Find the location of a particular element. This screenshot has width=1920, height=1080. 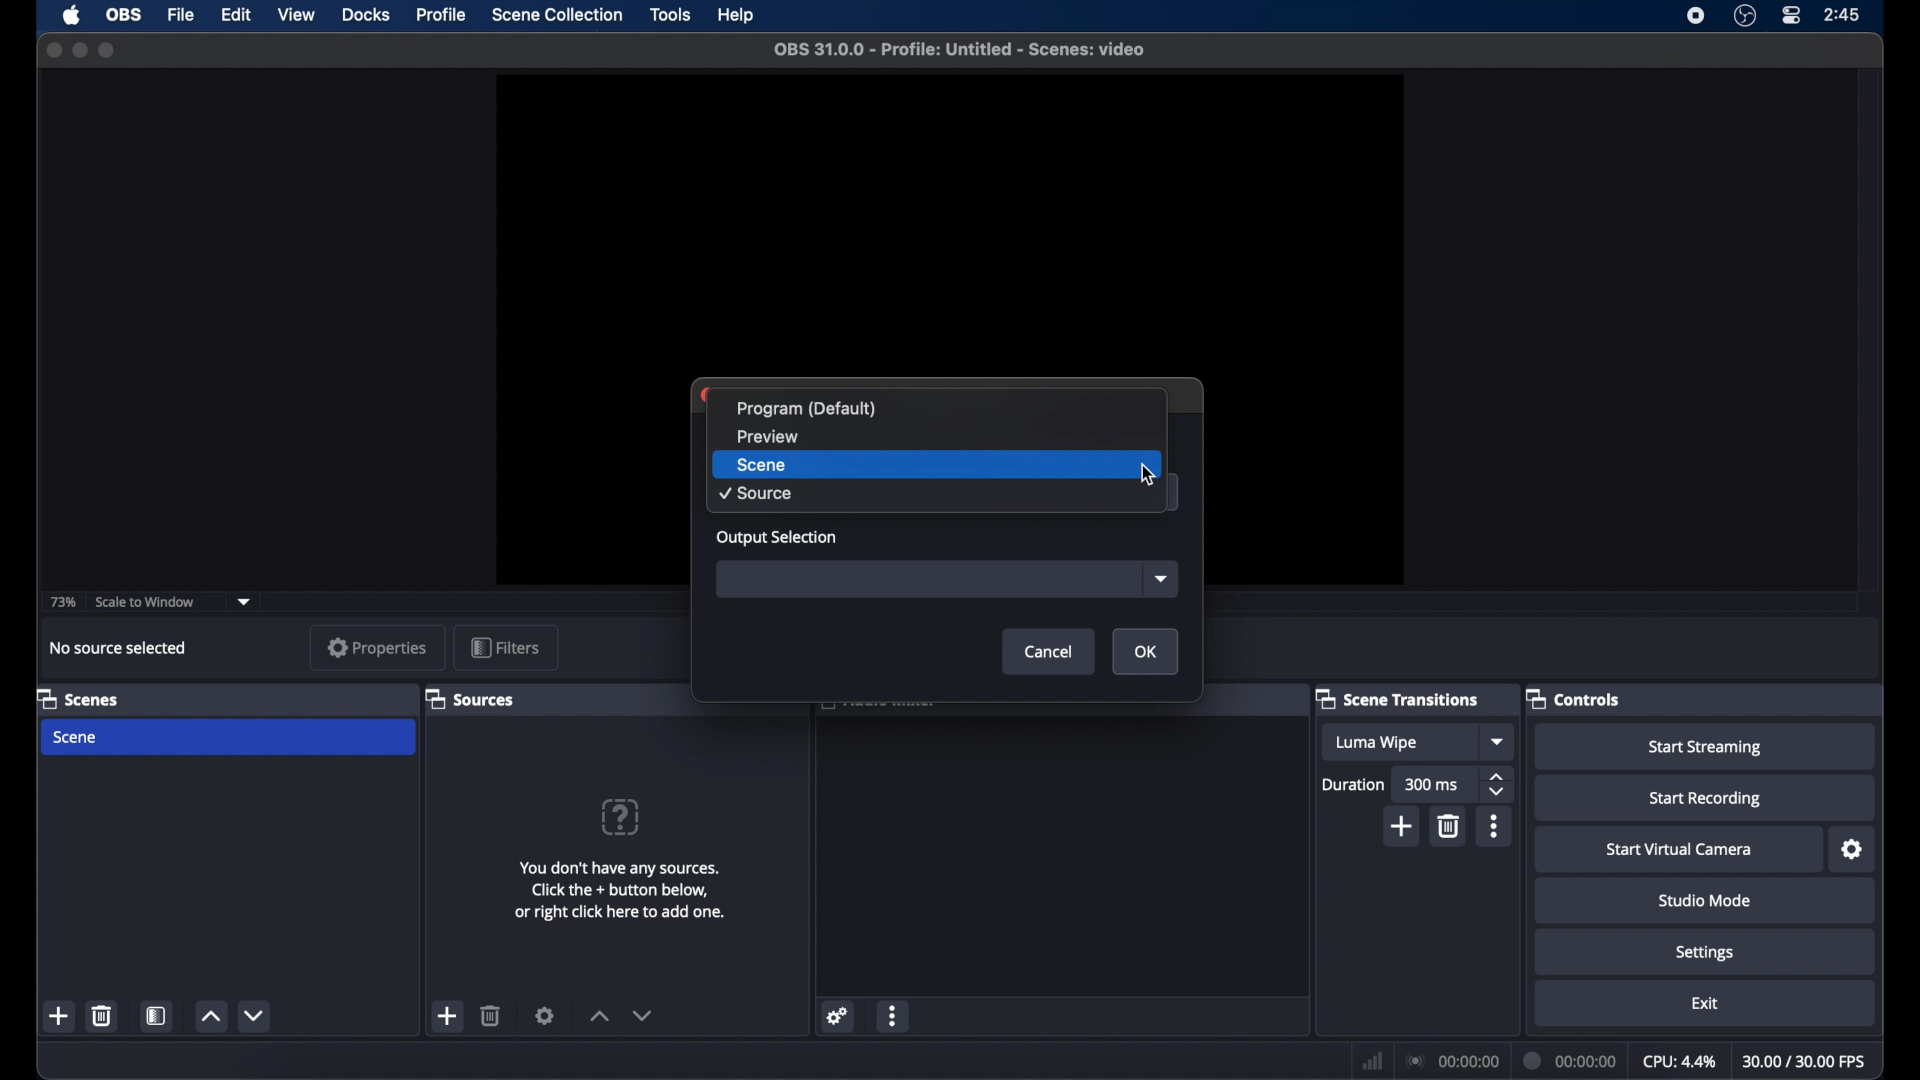

increment is located at coordinates (208, 1017).